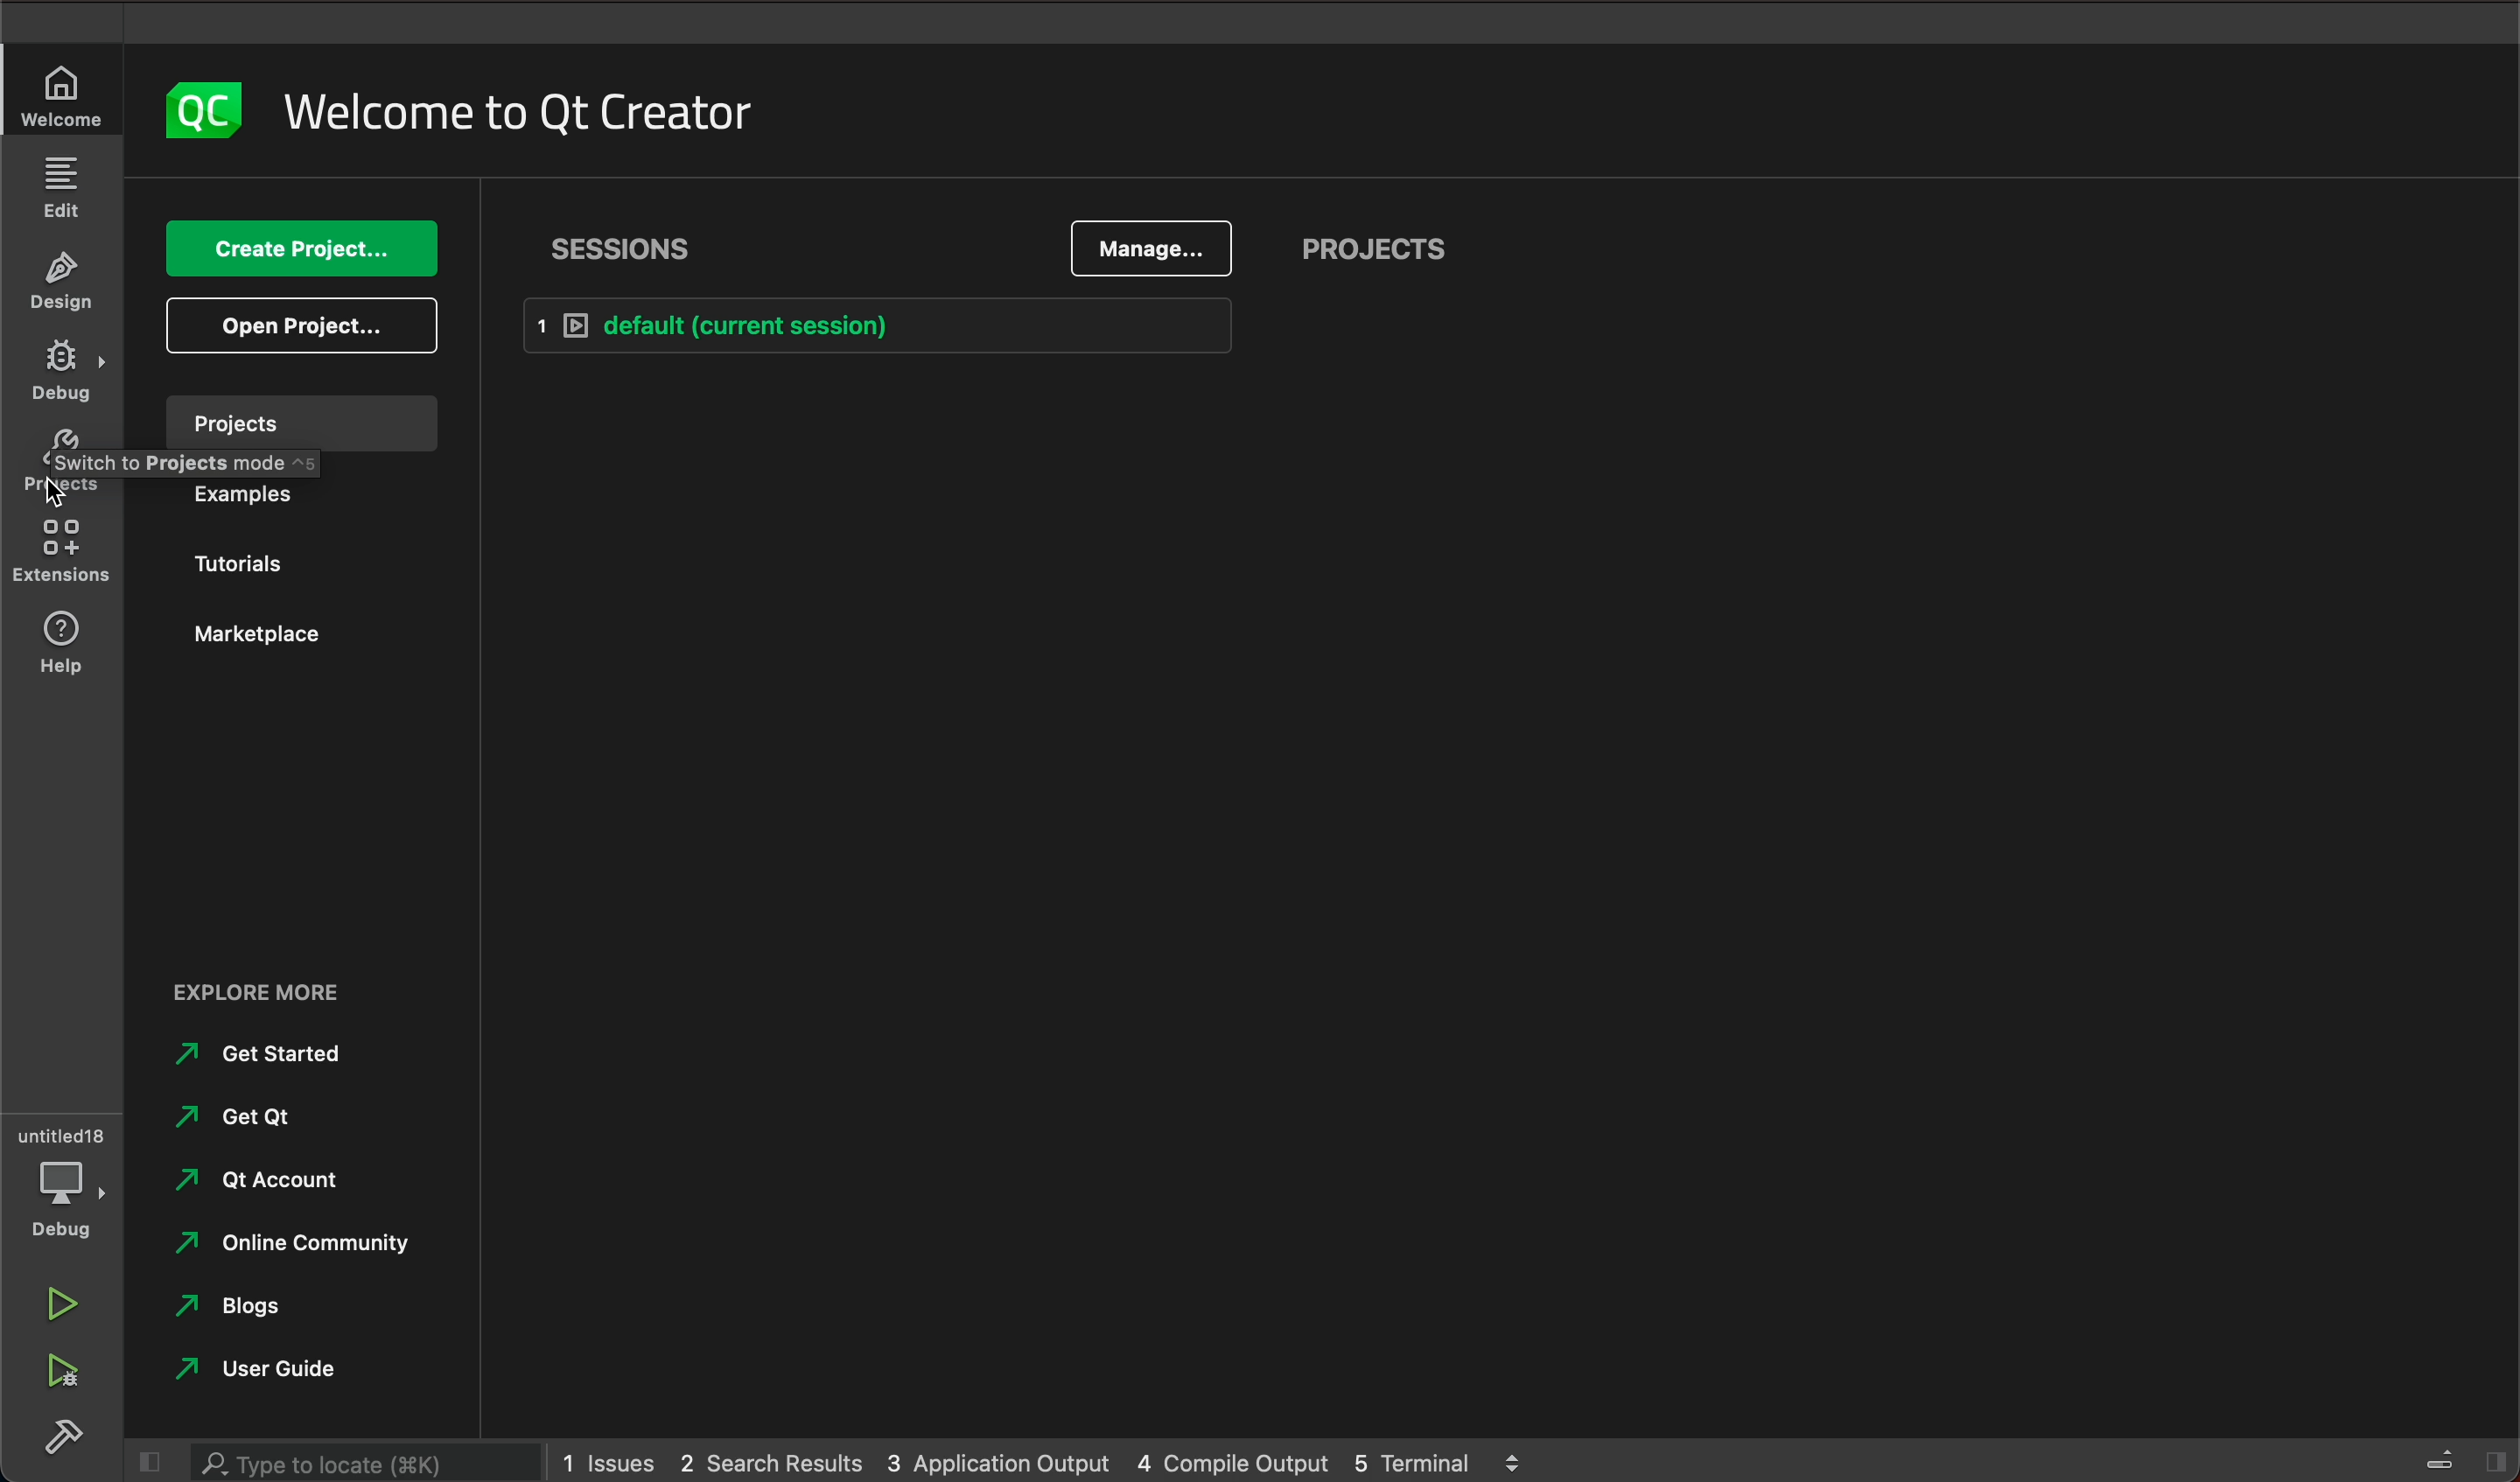 The image size is (2520, 1482). Describe the element at coordinates (248, 566) in the screenshot. I see `tutorials` at that location.